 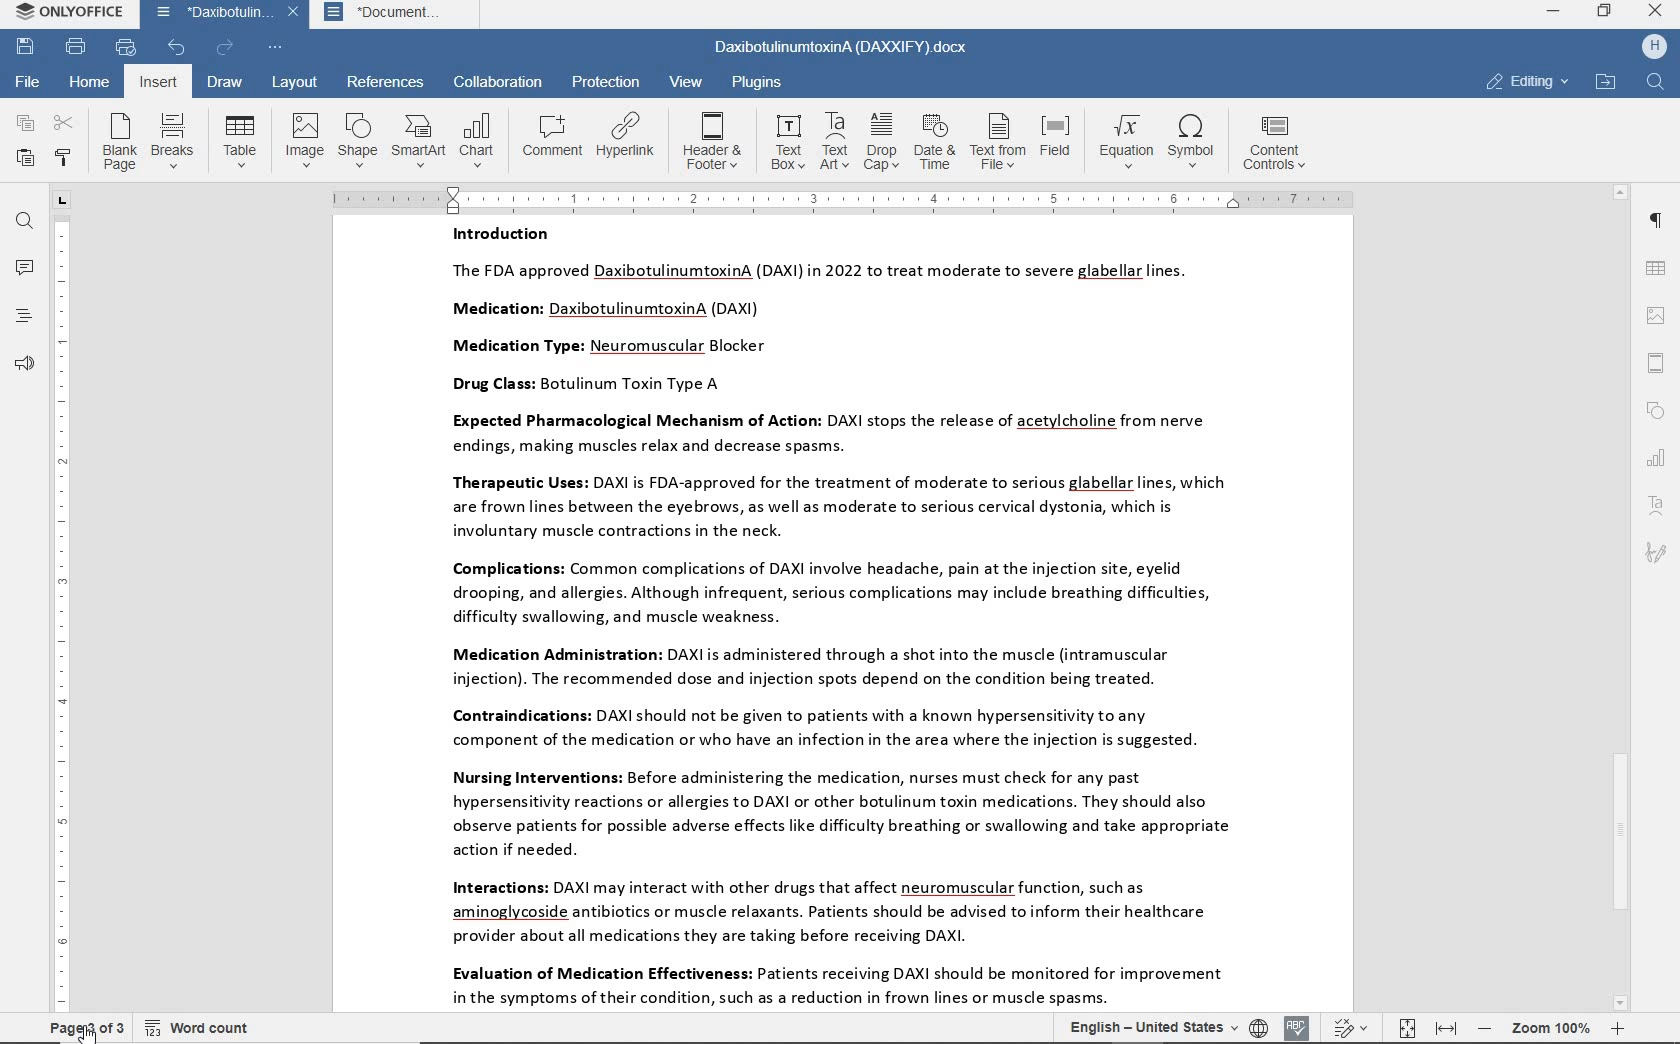 What do you see at coordinates (478, 139) in the screenshot?
I see `chart` at bounding box center [478, 139].